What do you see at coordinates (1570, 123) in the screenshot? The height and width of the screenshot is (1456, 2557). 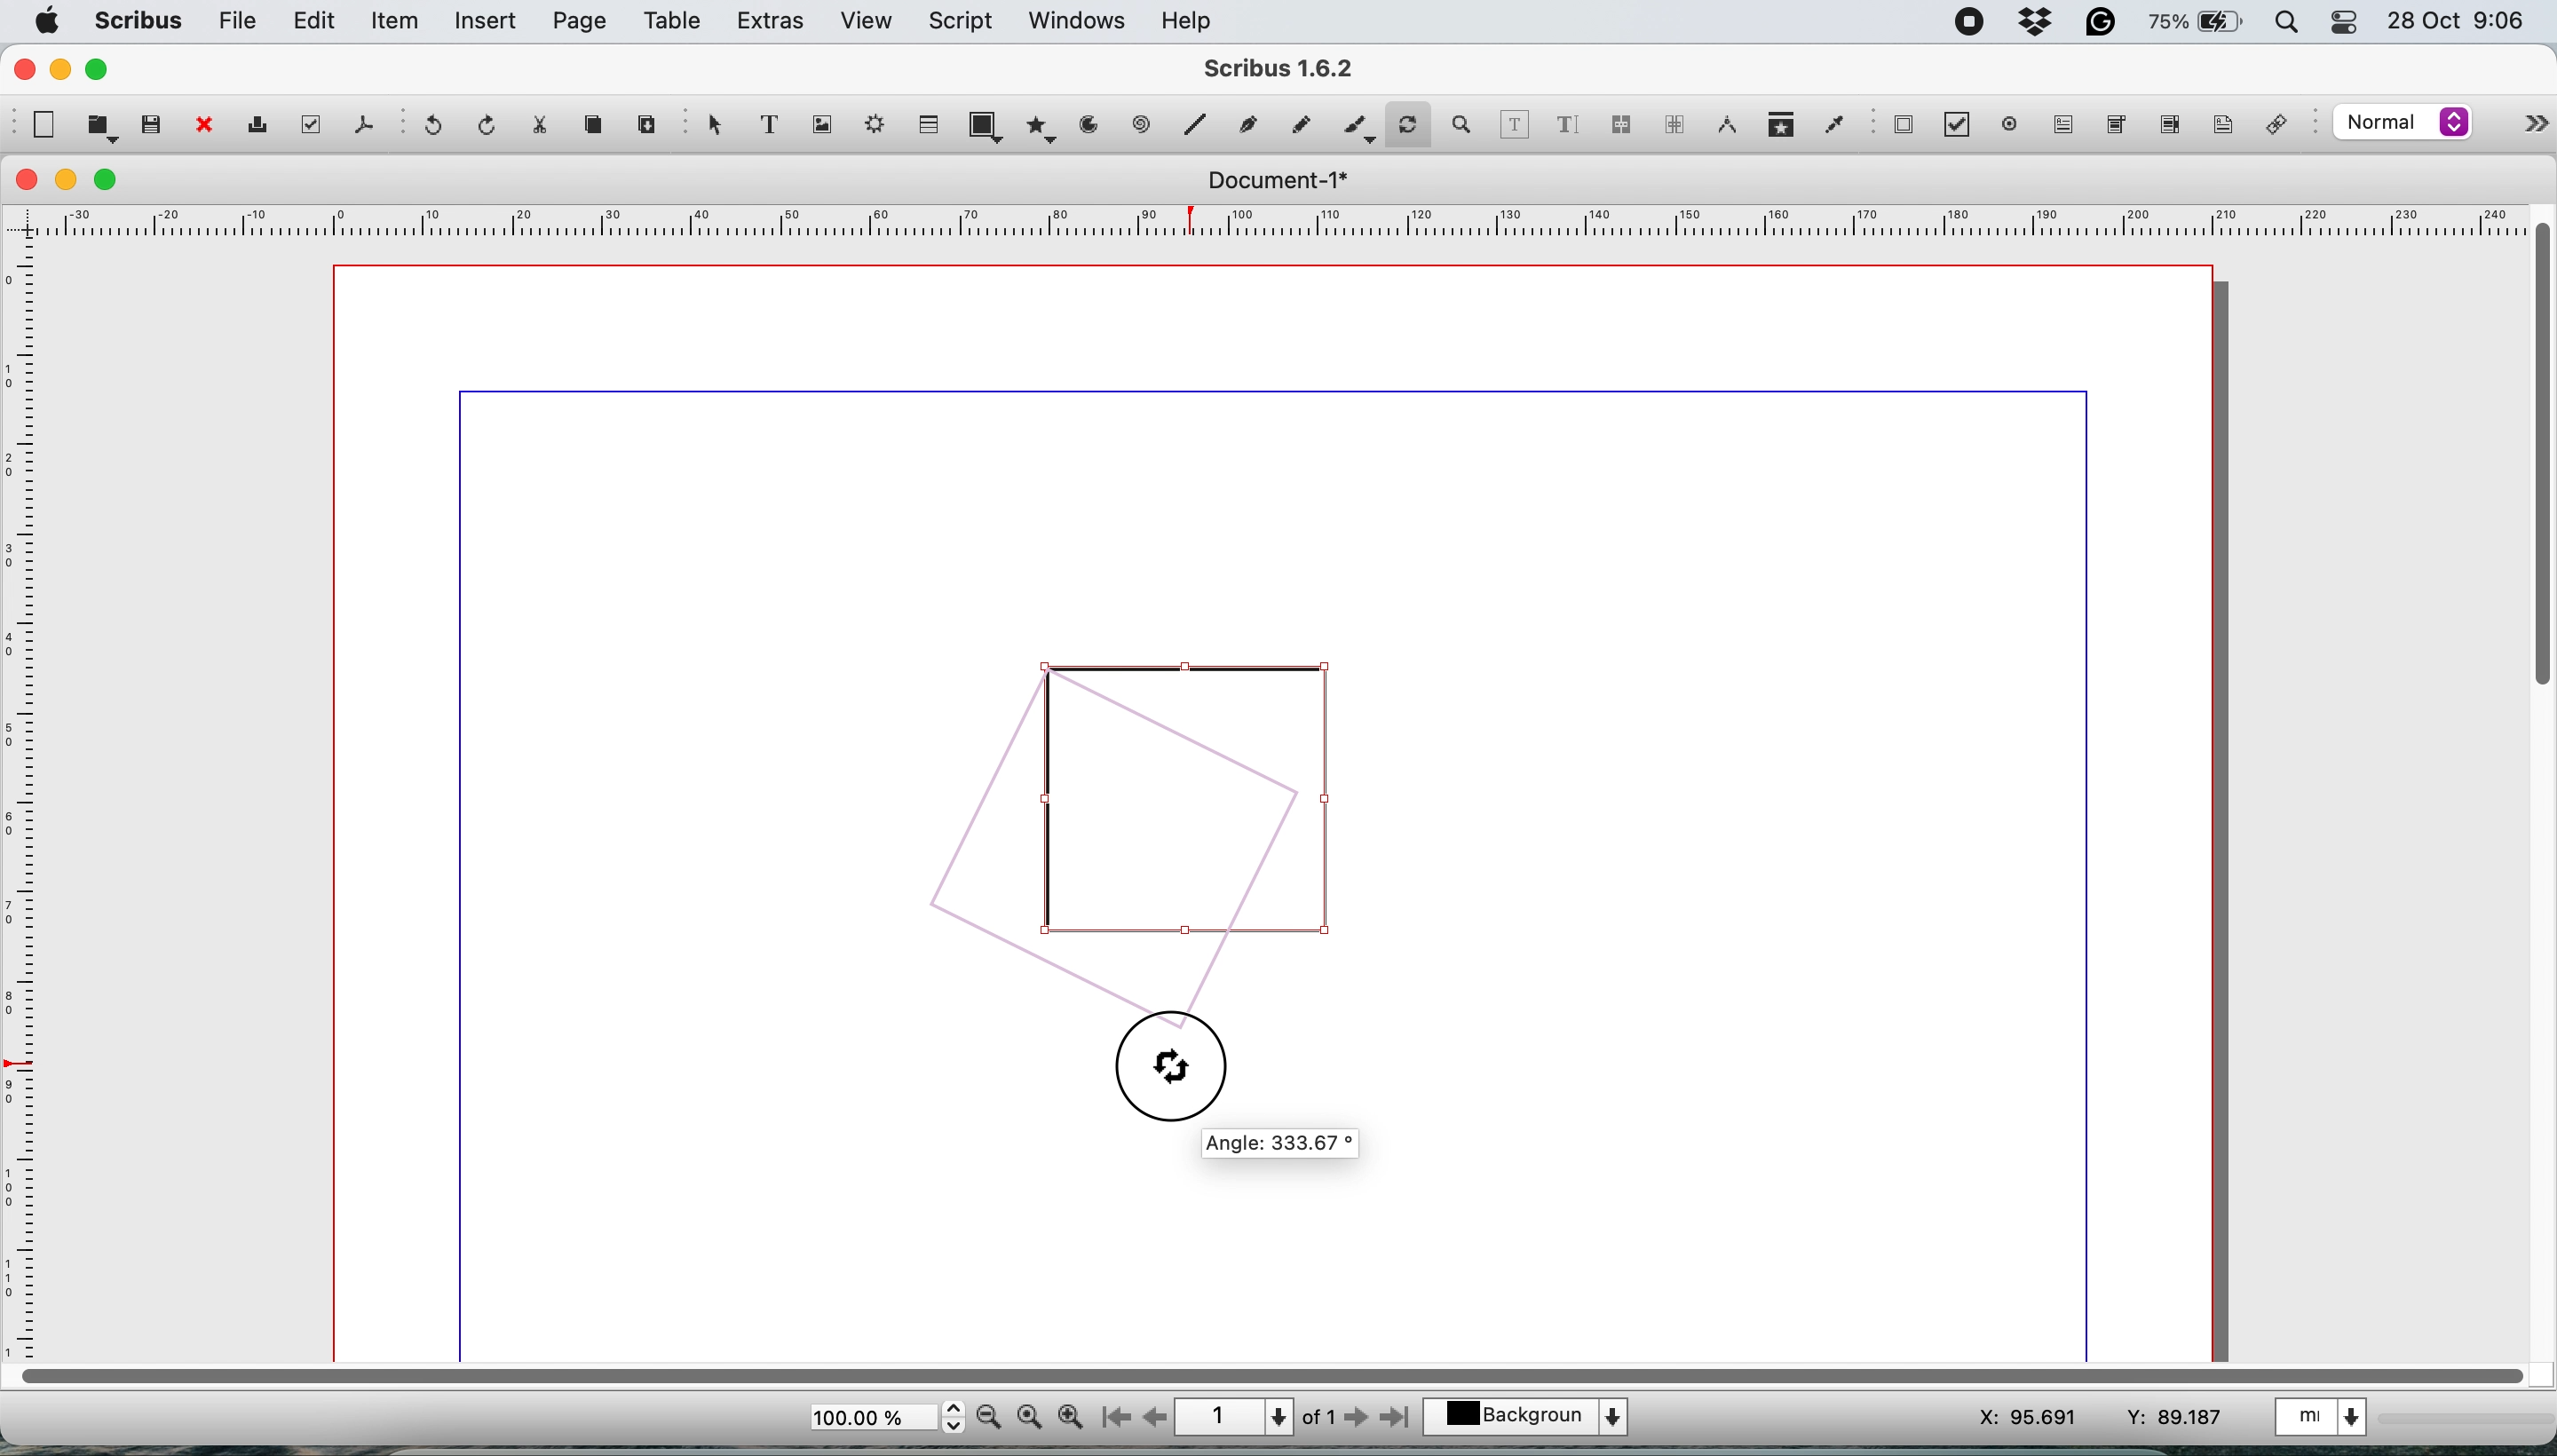 I see `edit text with story editor` at bounding box center [1570, 123].